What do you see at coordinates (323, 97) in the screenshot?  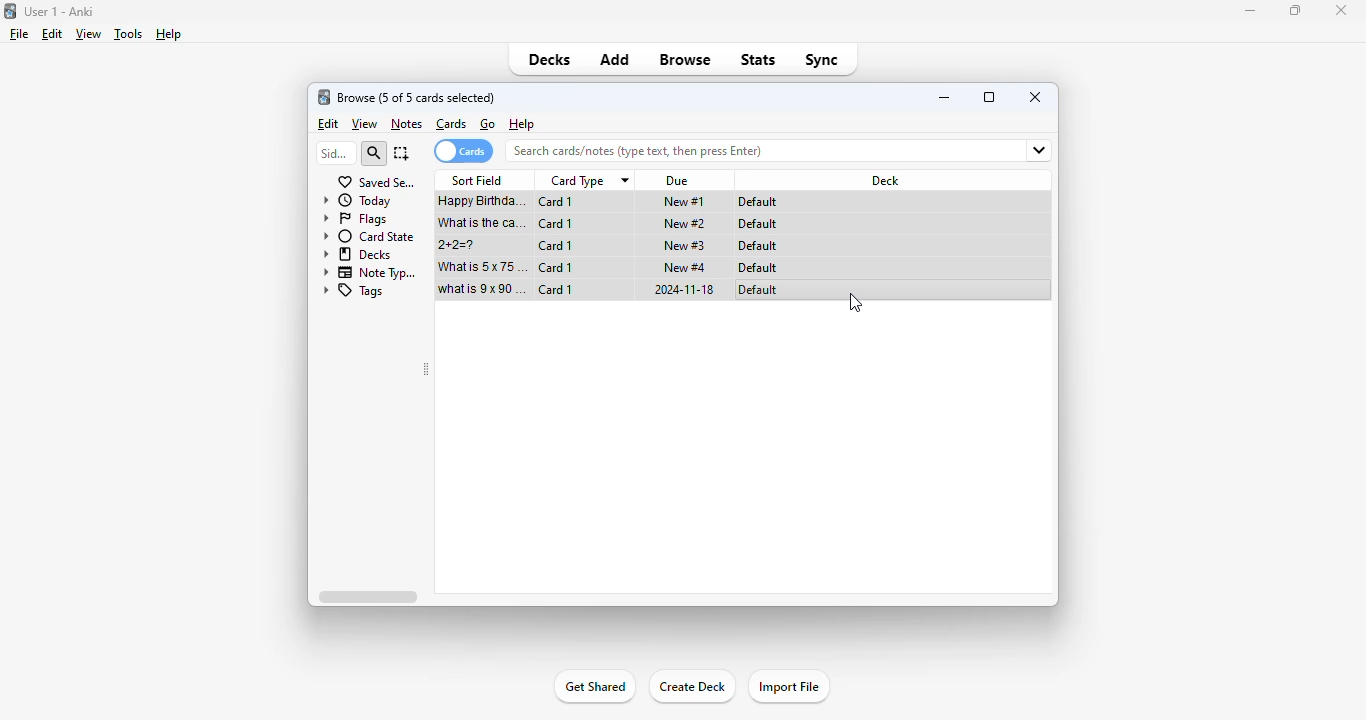 I see `logo` at bounding box center [323, 97].